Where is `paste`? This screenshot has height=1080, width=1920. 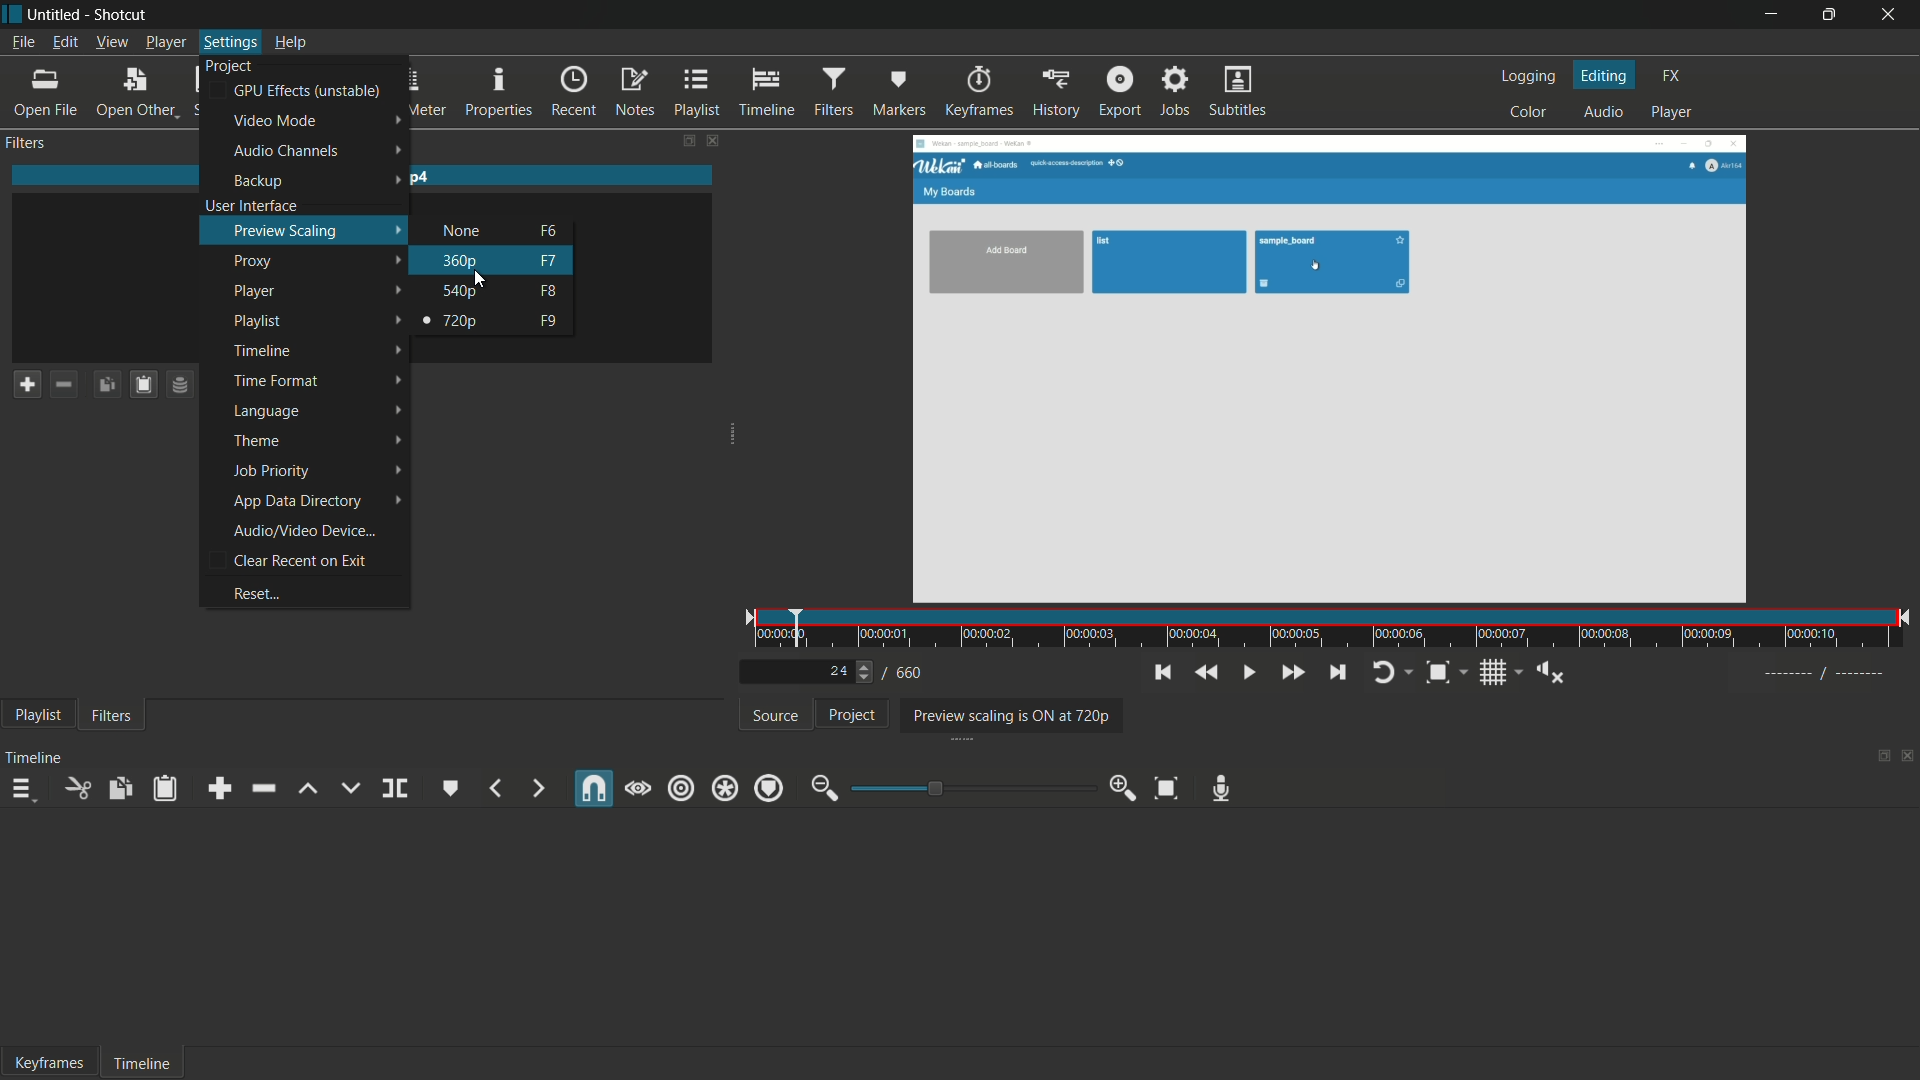
paste is located at coordinates (166, 788).